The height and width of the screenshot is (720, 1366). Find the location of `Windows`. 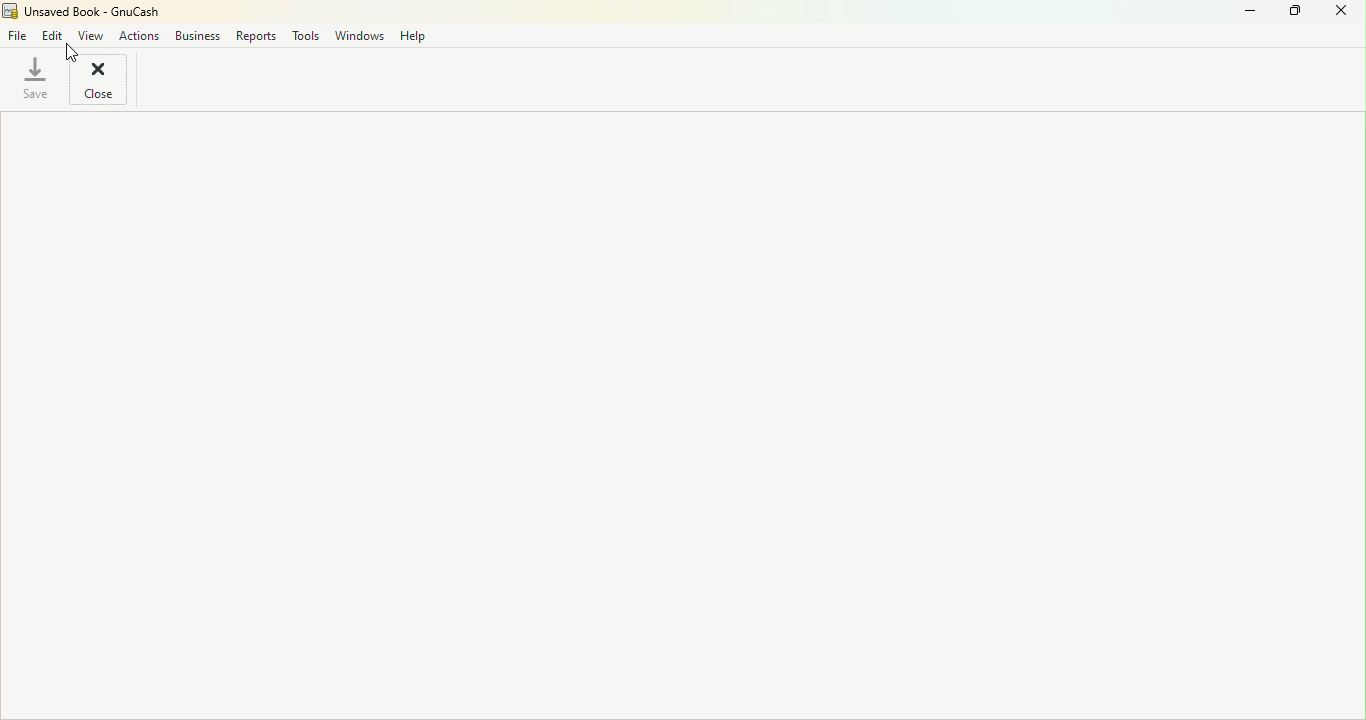

Windows is located at coordinates (361, 37).